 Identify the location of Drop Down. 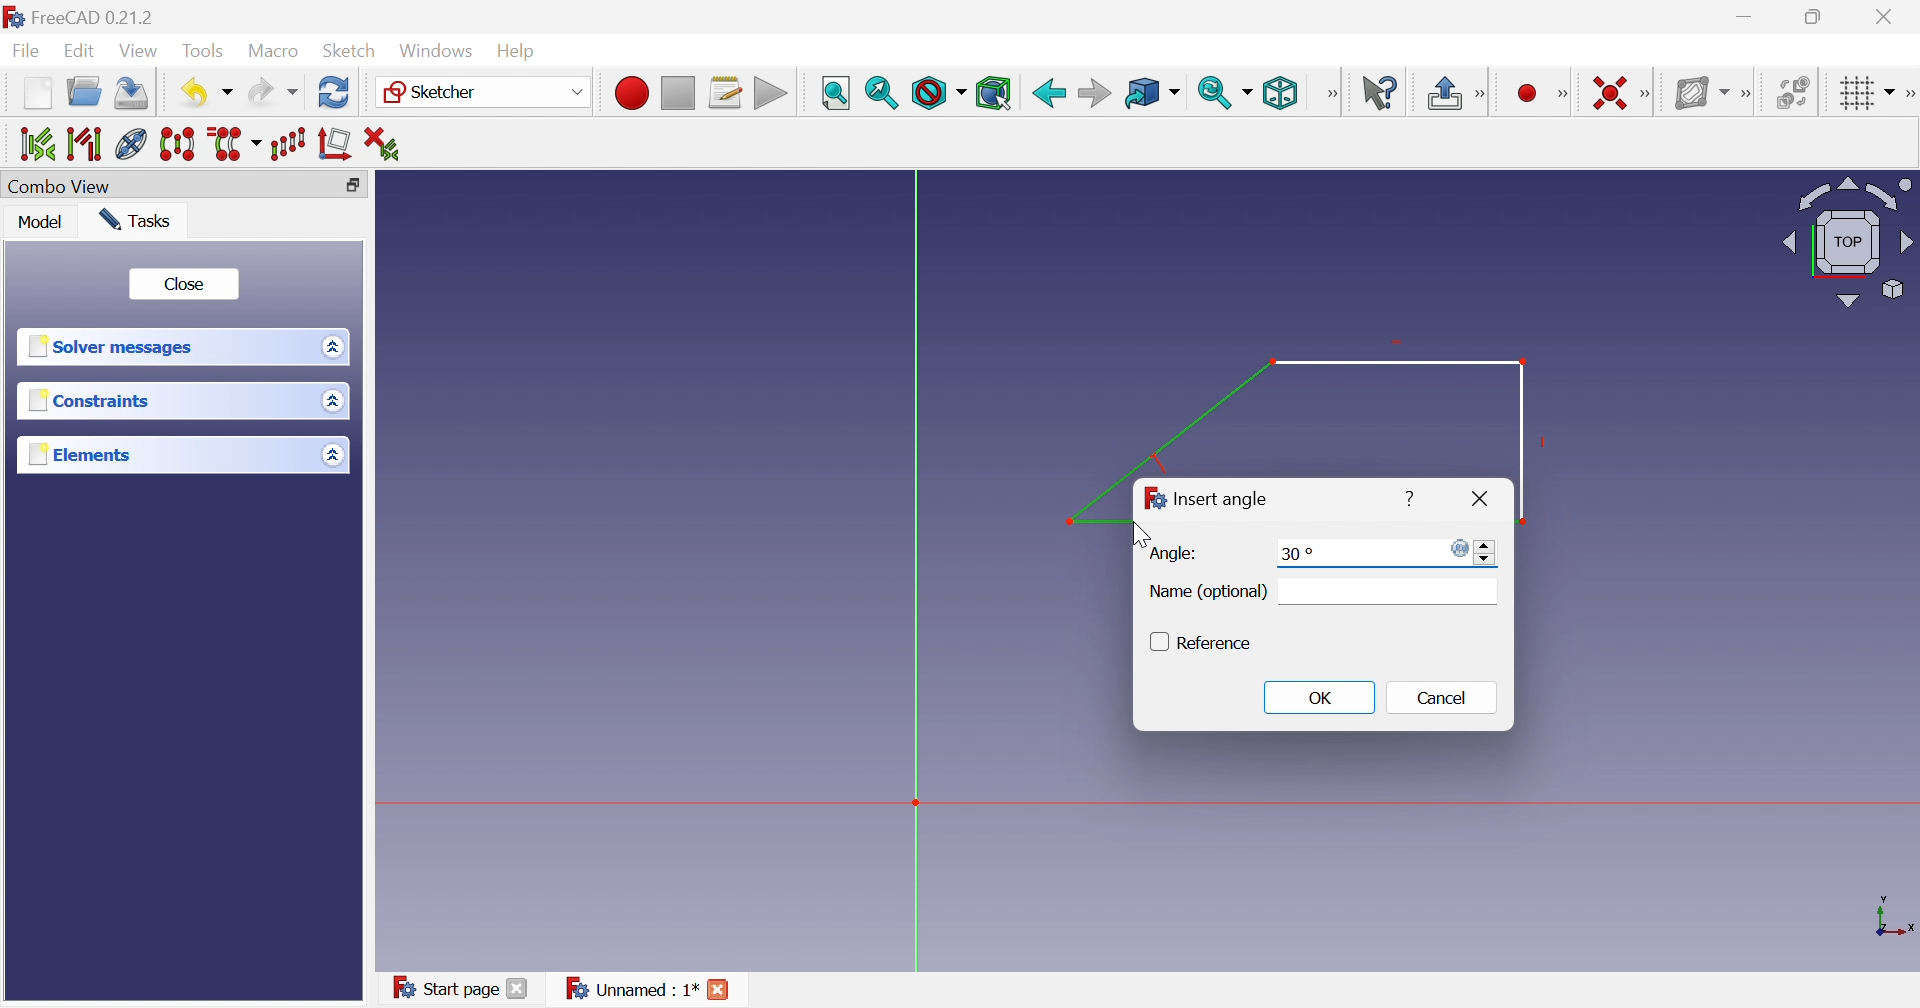
(1251, 92).